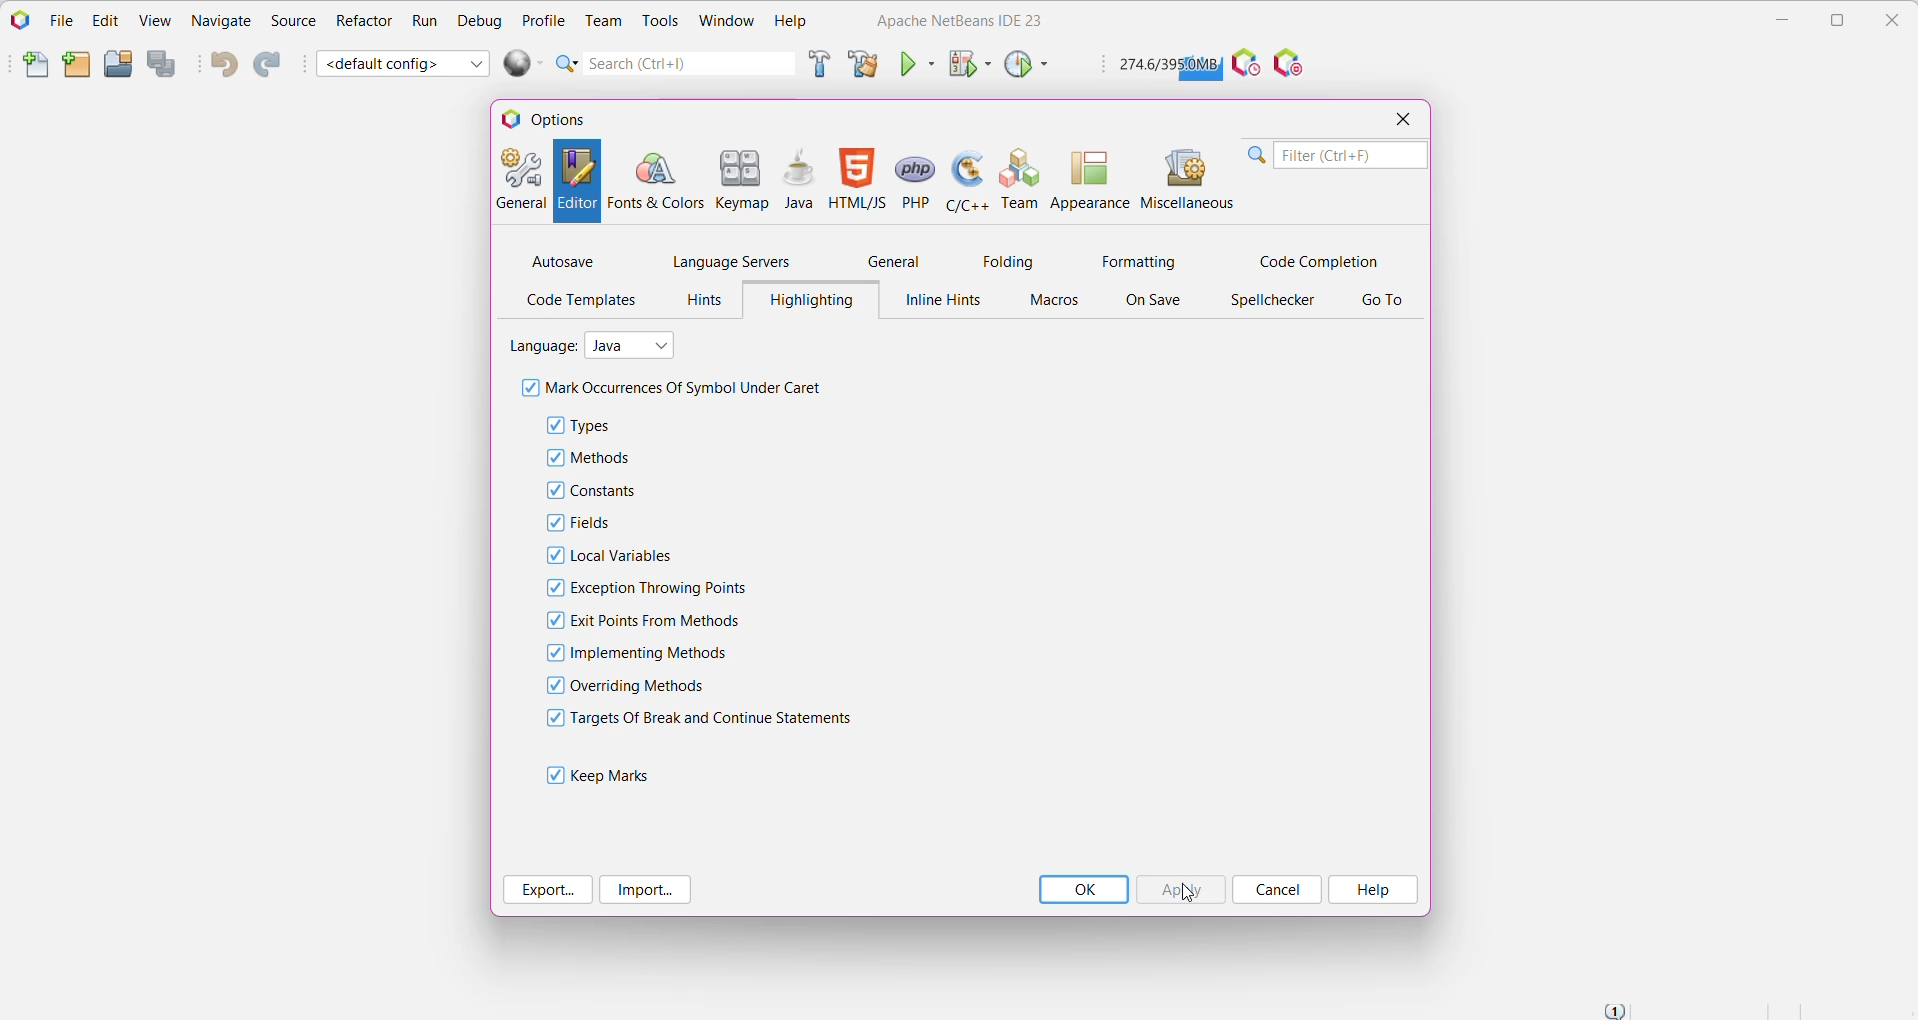 The image size is (1918, 1020). What do you see at coordinates (967, 181) in the screenshot?
I see `C/C++` at bounding box center [967, 181].